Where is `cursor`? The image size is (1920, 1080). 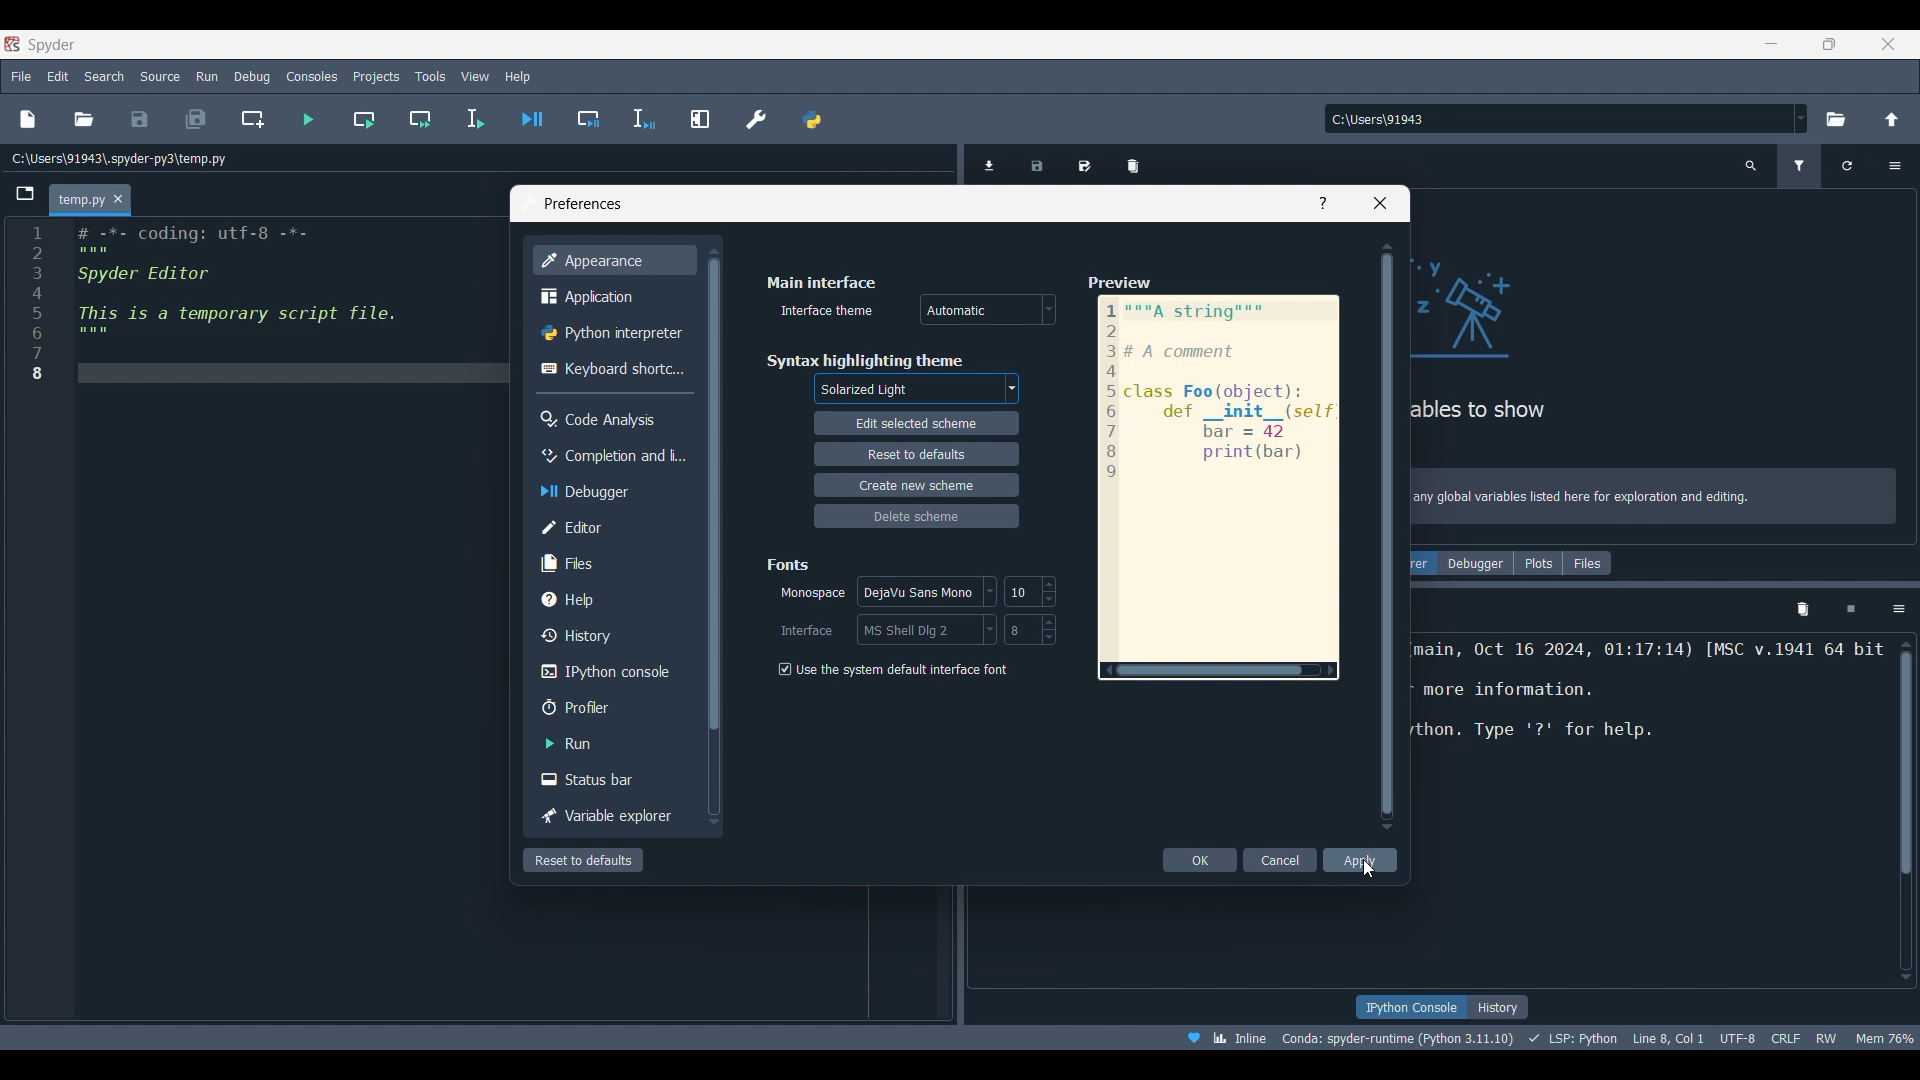
cursor is located at coordinates (1367, 867).